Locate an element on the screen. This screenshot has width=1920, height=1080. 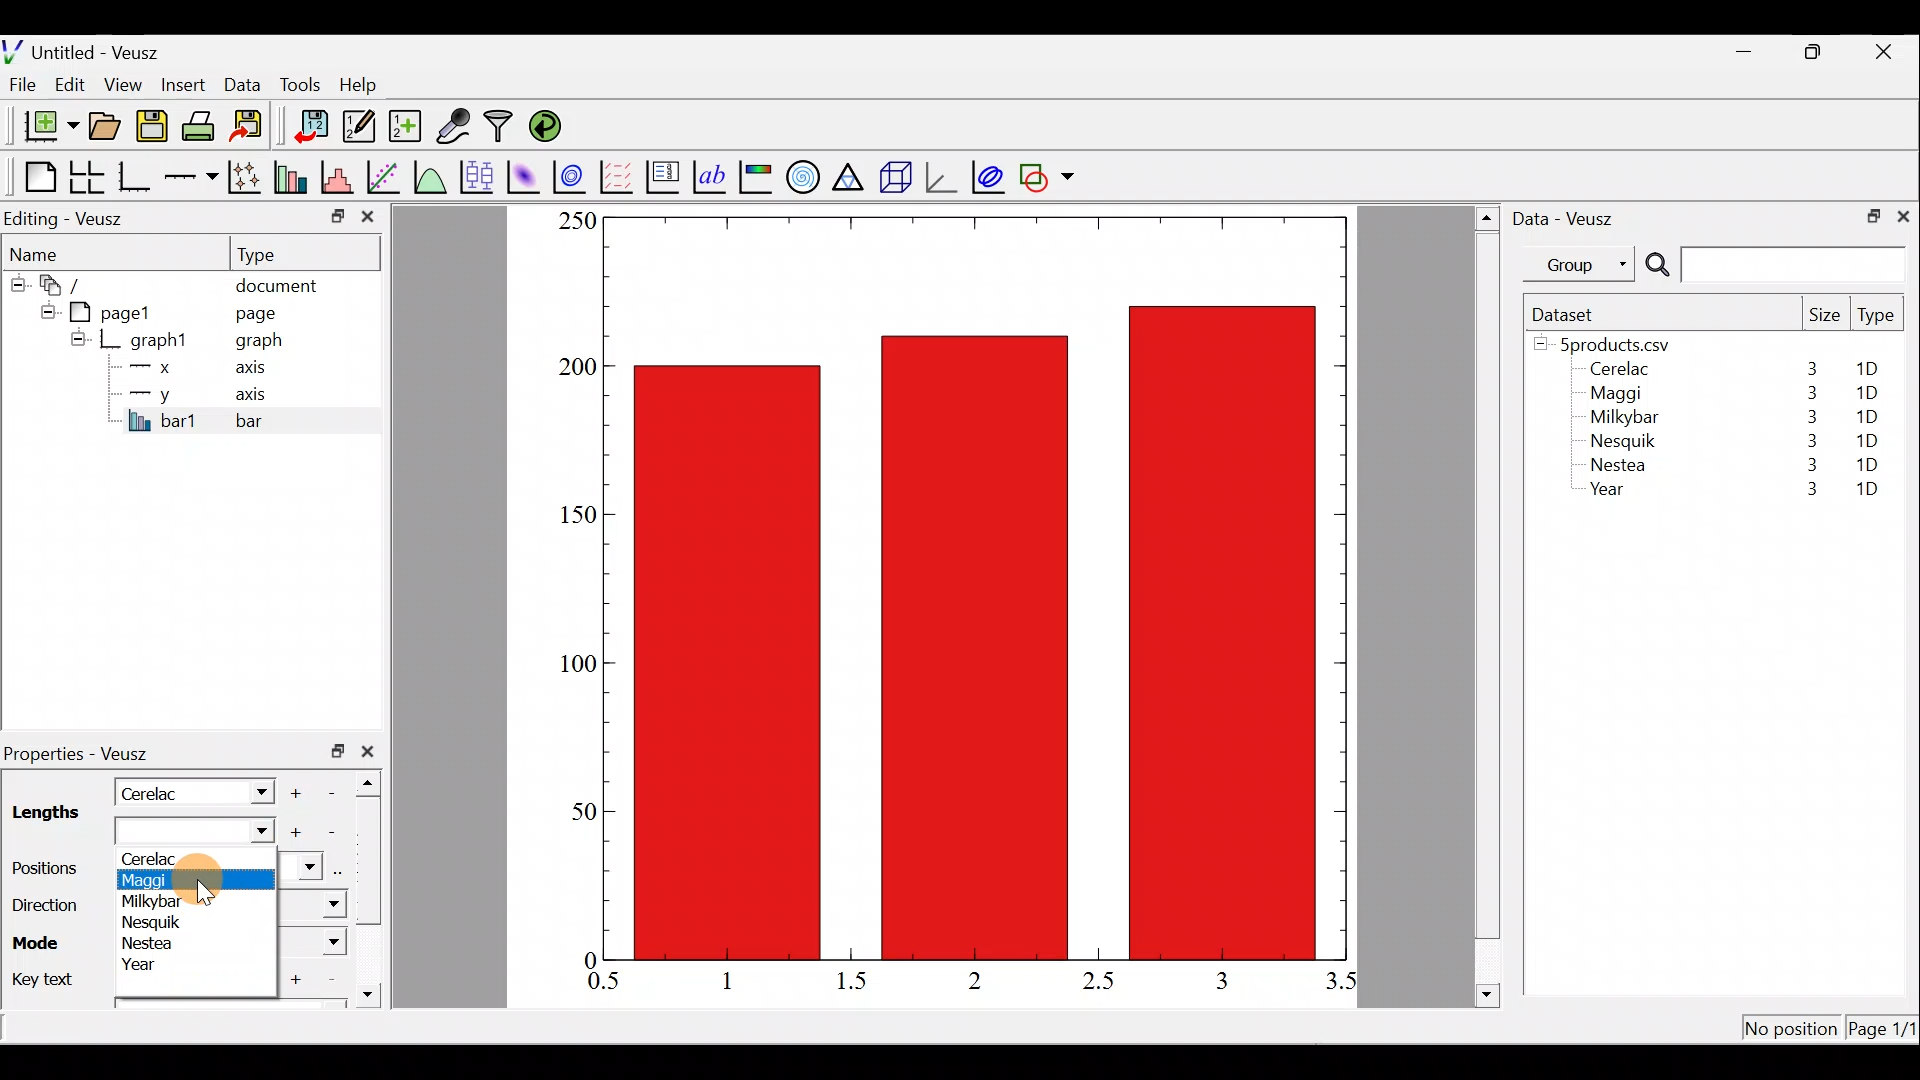
250 is located at coordinates (576, 220).